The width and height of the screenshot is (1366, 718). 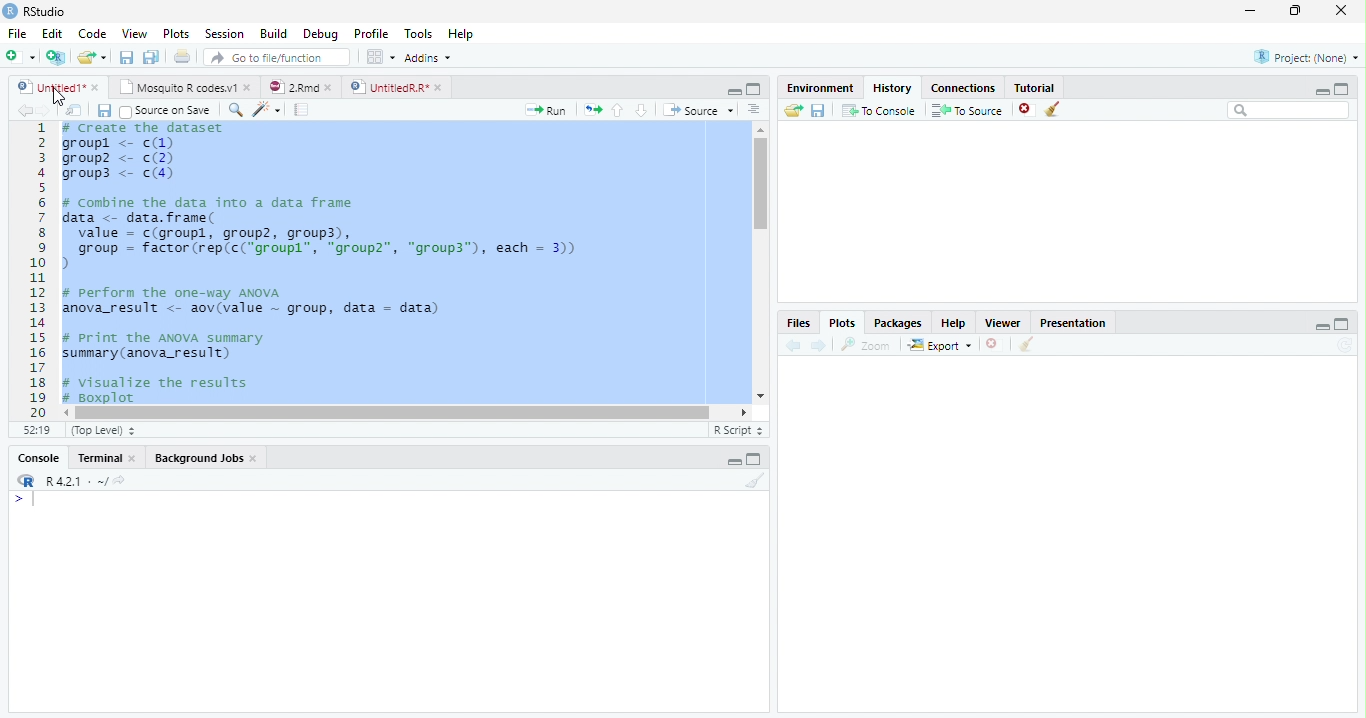 What do you see at coordinates (1289, 111) in the screenshot?
I see `Search` at bounding box center [1289, 111].